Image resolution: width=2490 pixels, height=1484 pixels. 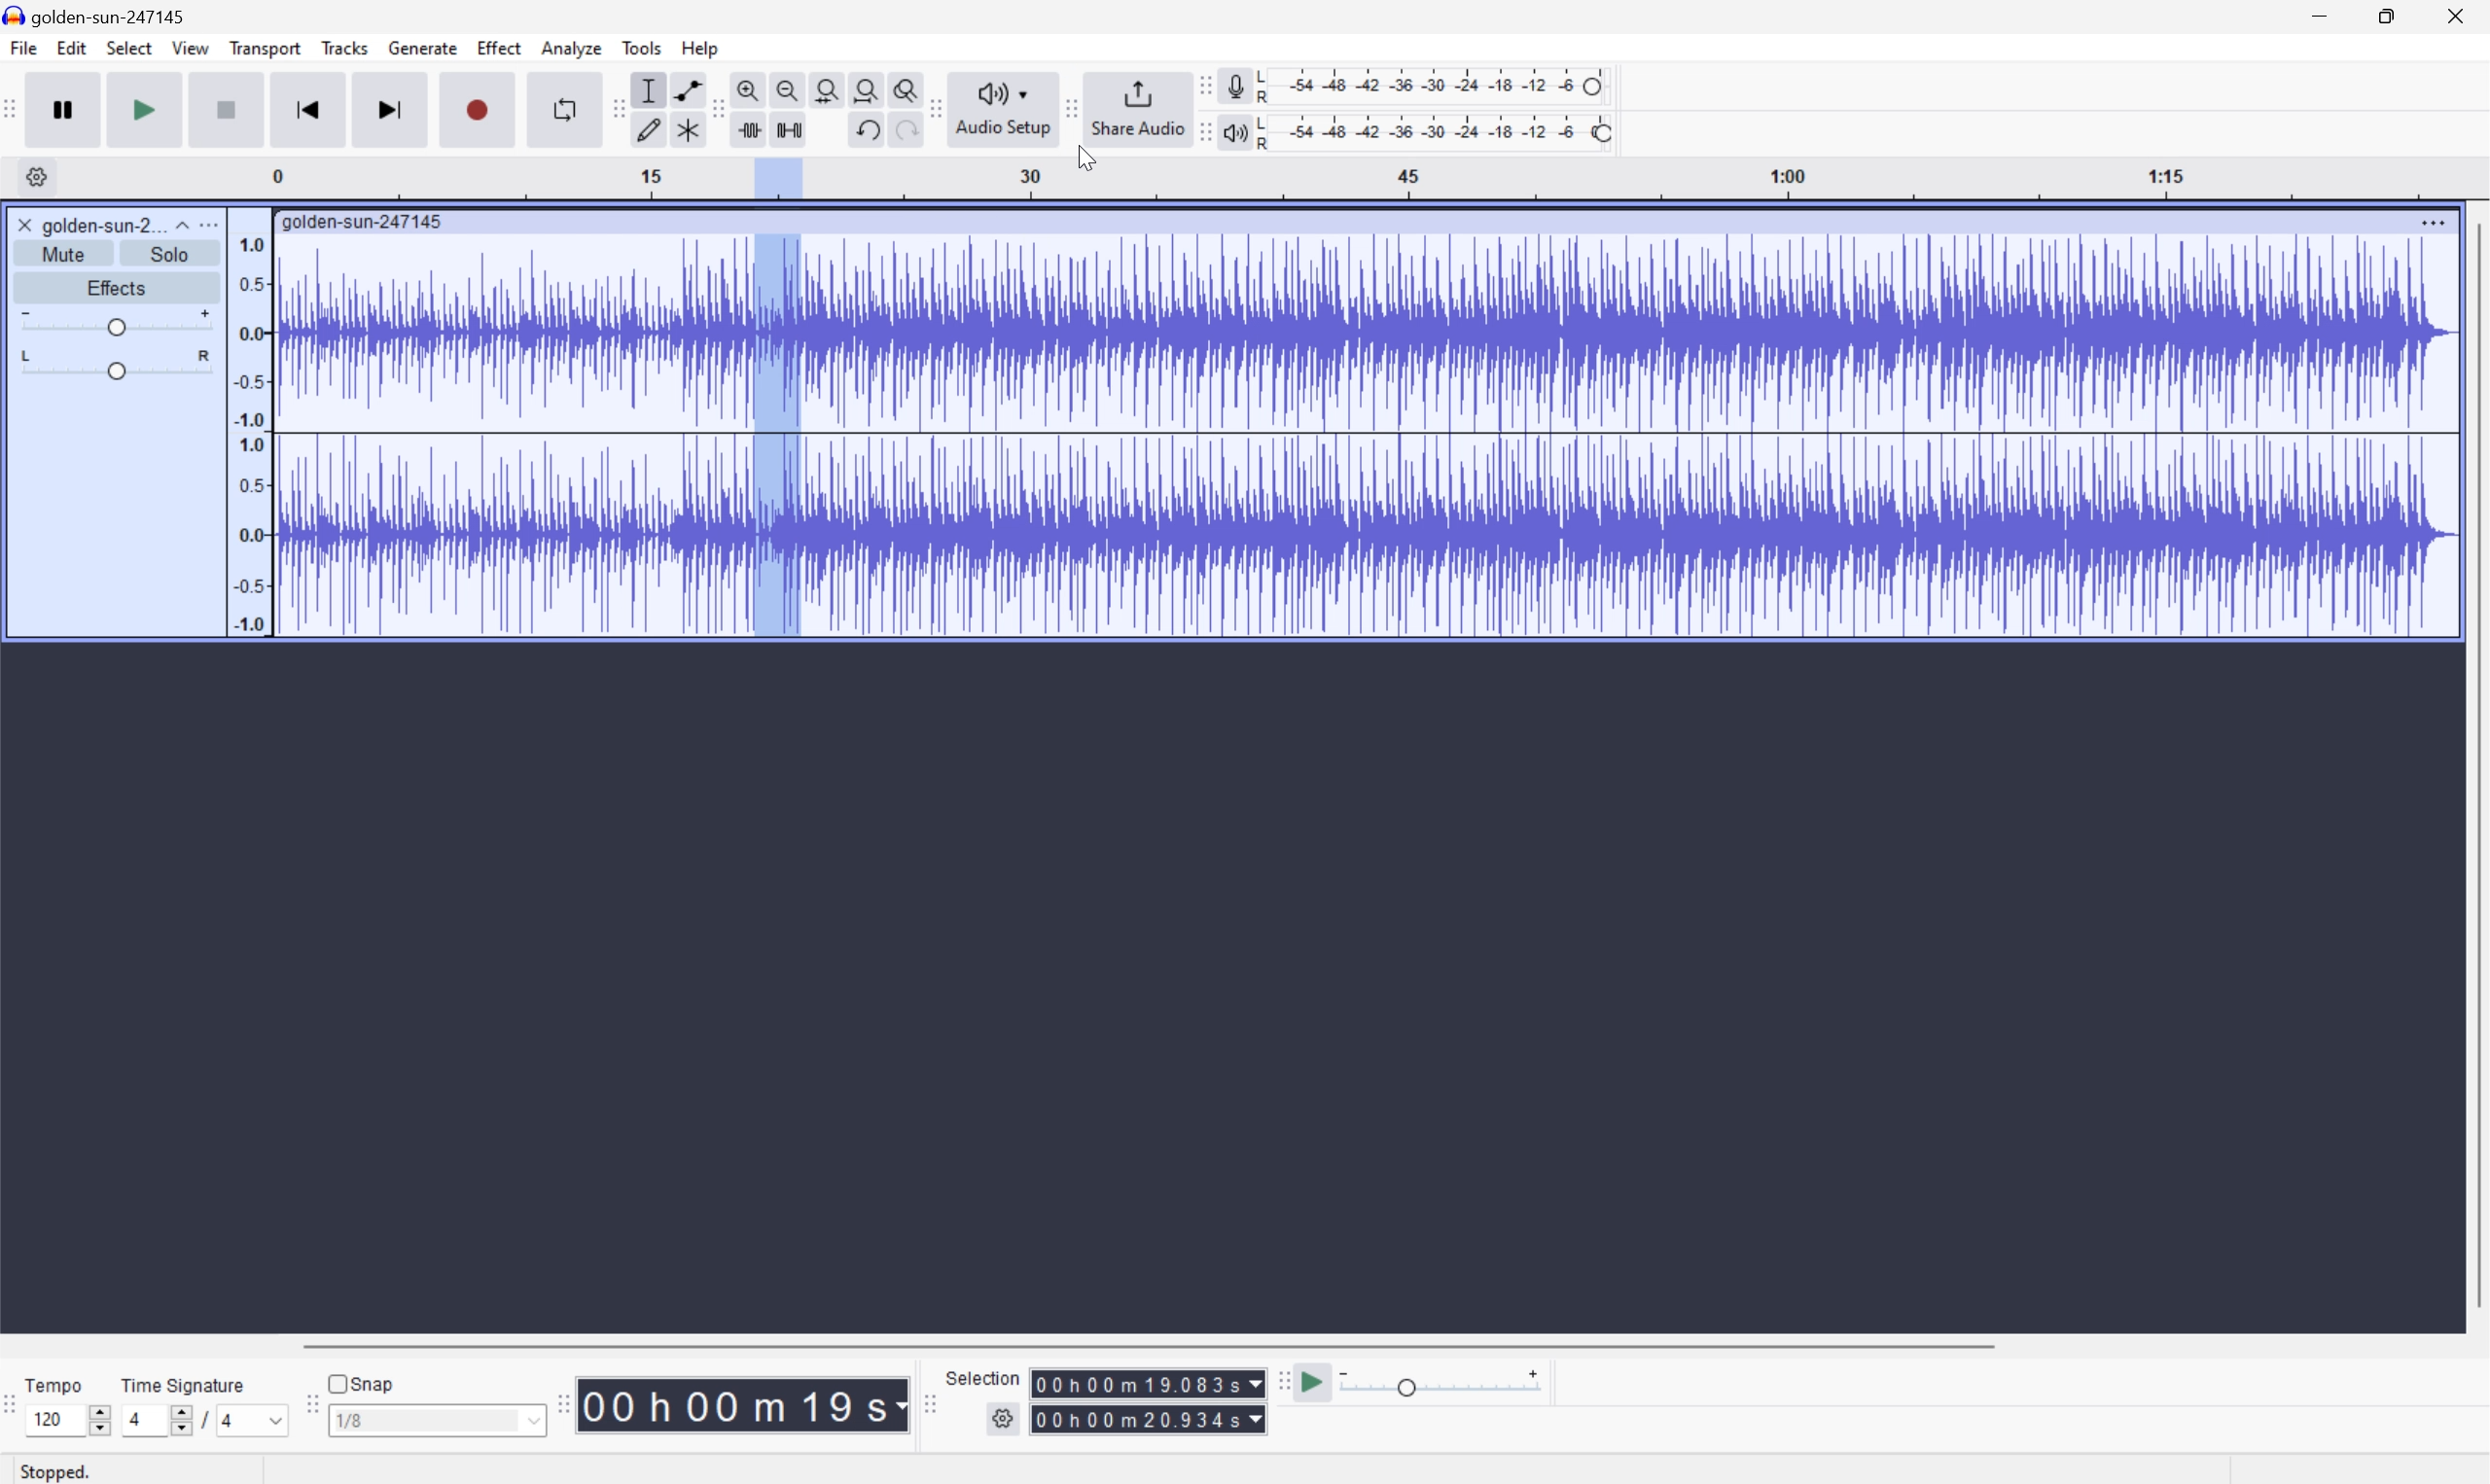 What do you see at coordinates (425, 47) in the screenshot?
I see `Generate` at bounding box center [425, 47].